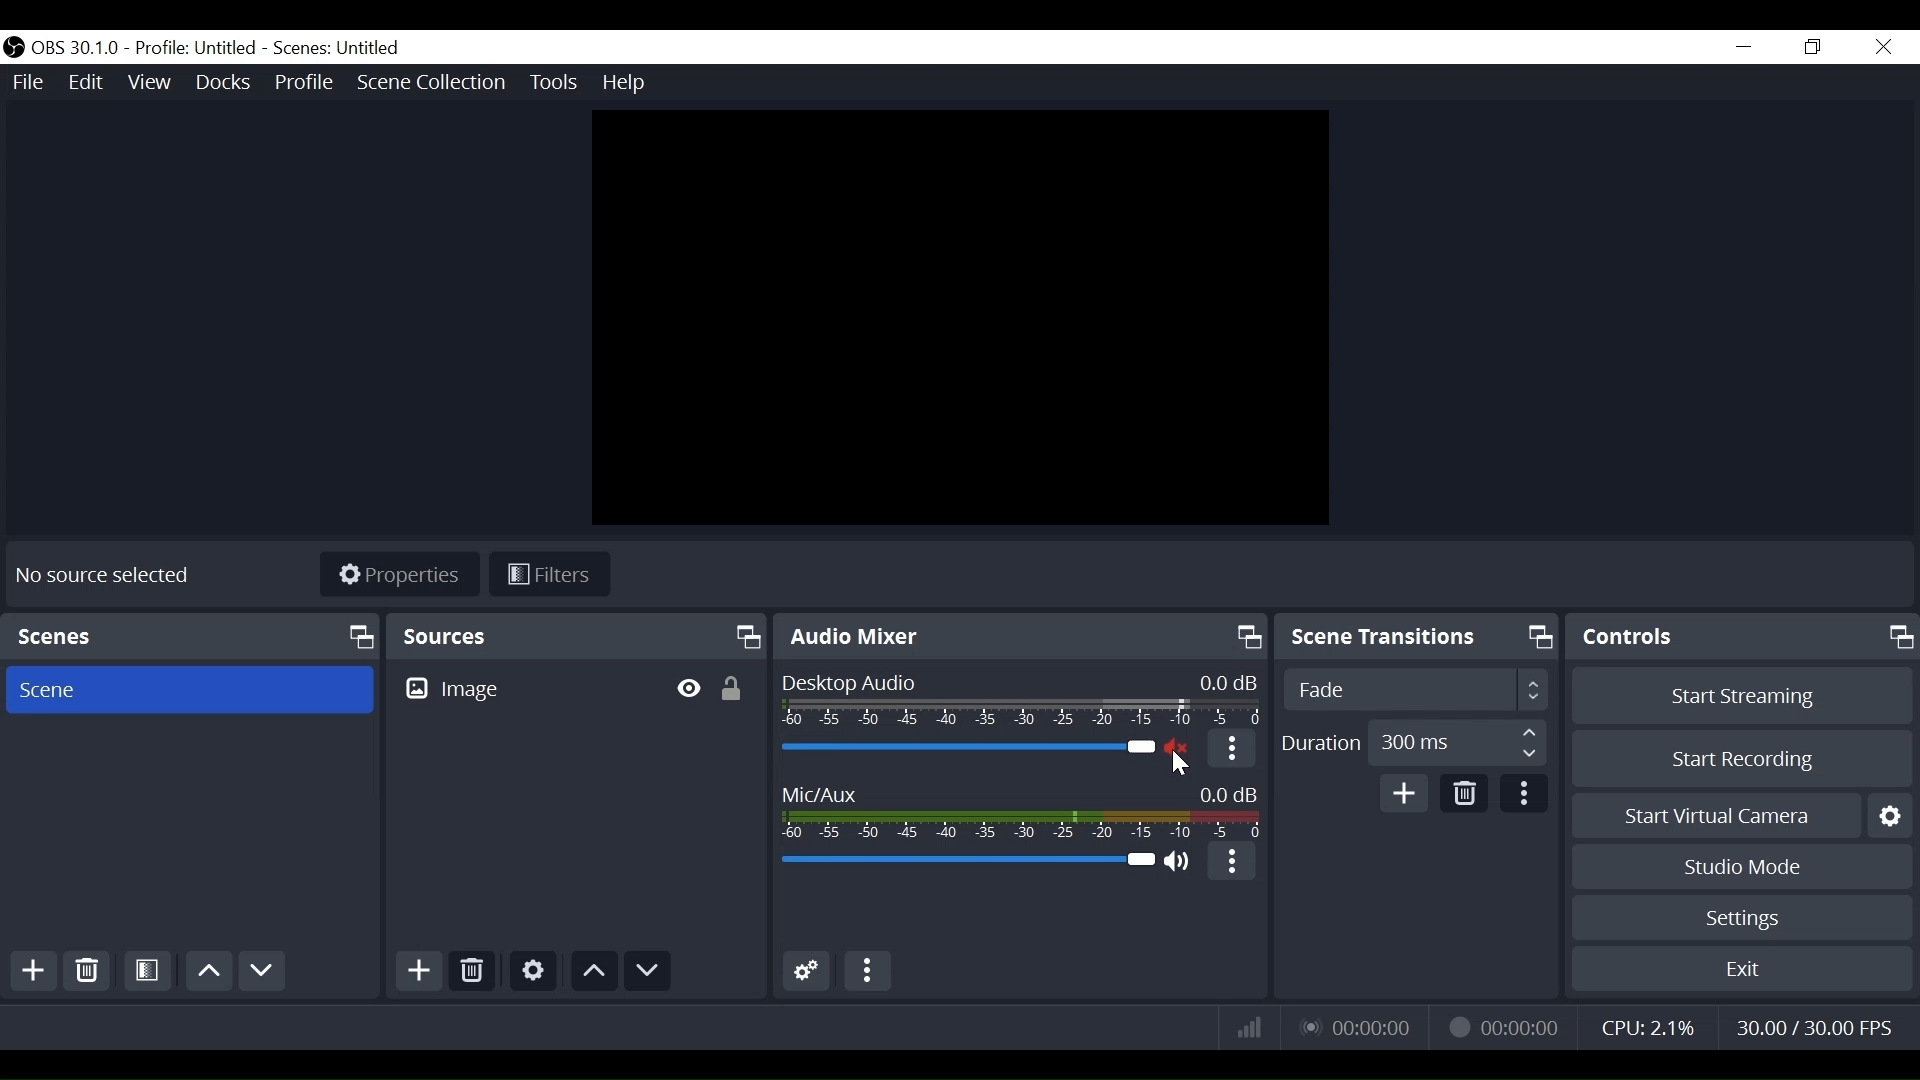 The height and width of the screenshot is (1080, 1920). I want to click on Add, so click(417, 971).